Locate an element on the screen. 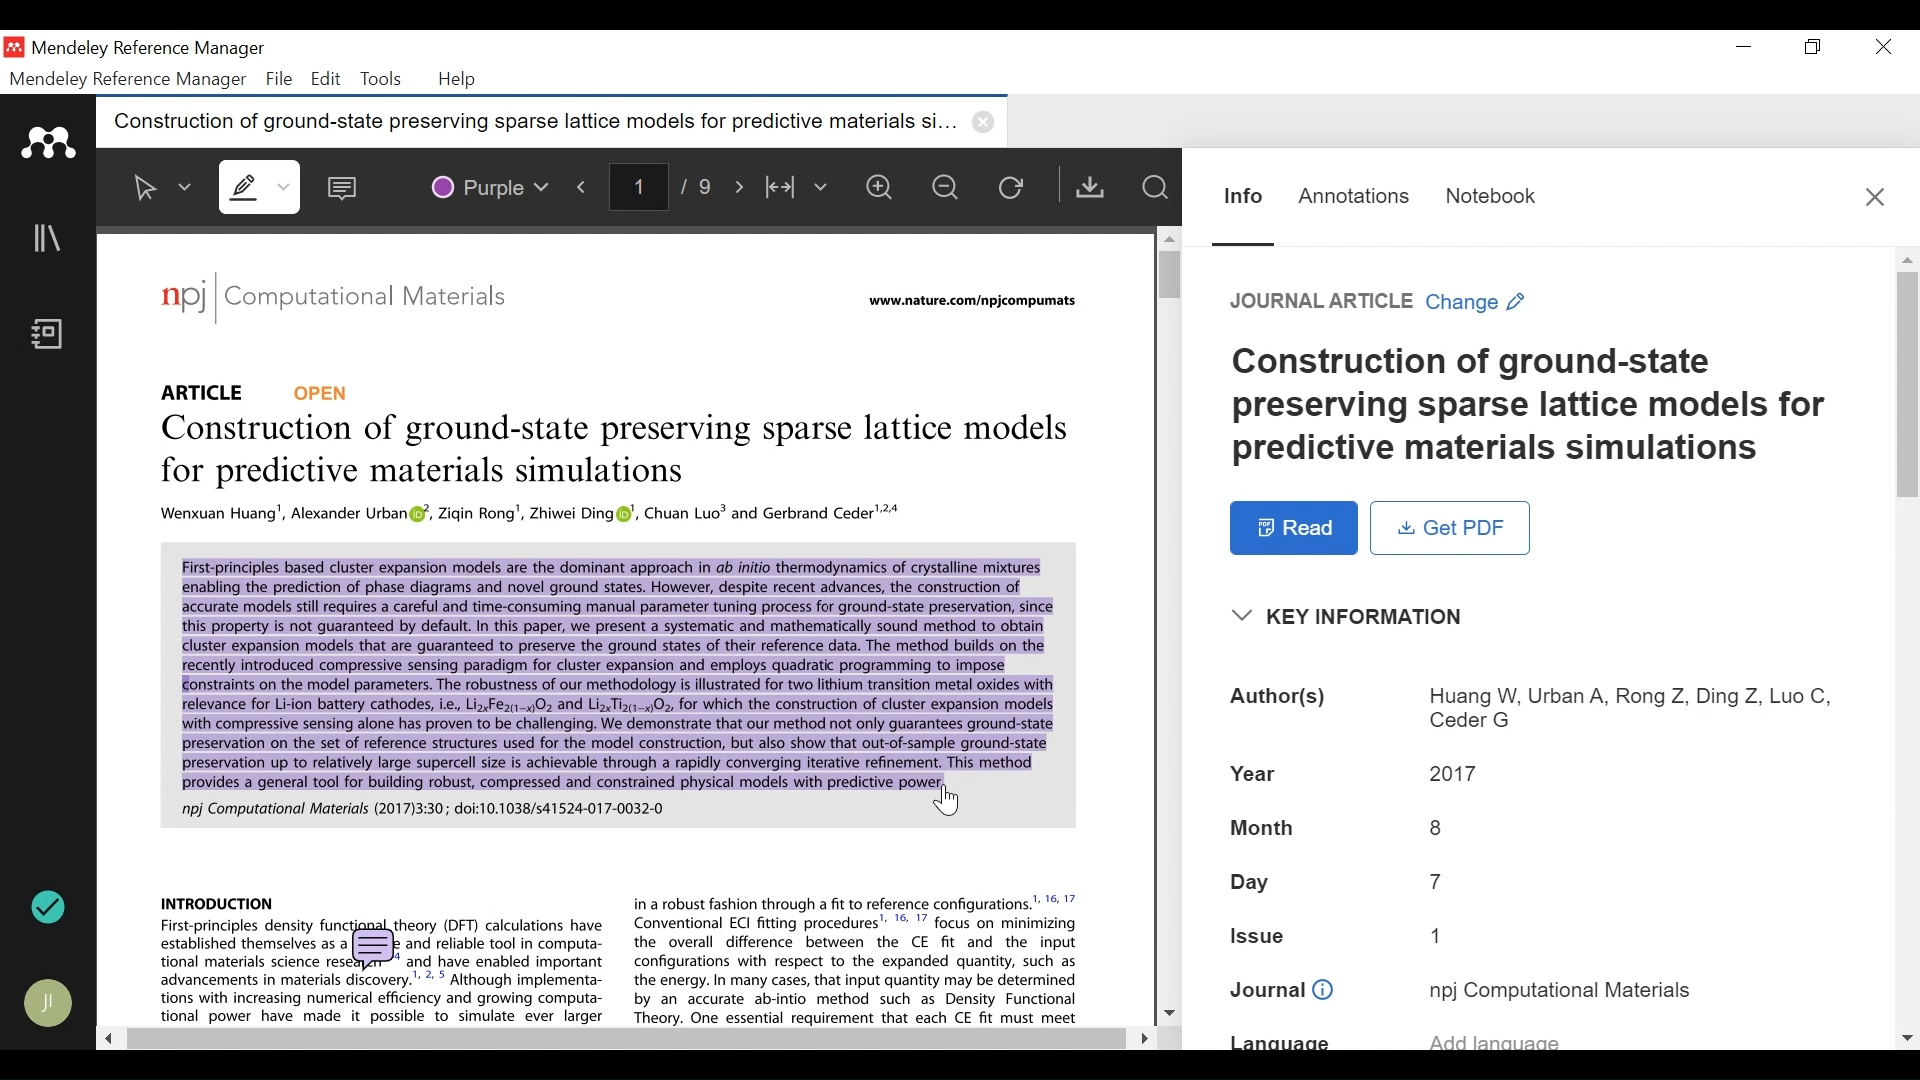  page number/total number of pages is located at coordinates (668, 185).